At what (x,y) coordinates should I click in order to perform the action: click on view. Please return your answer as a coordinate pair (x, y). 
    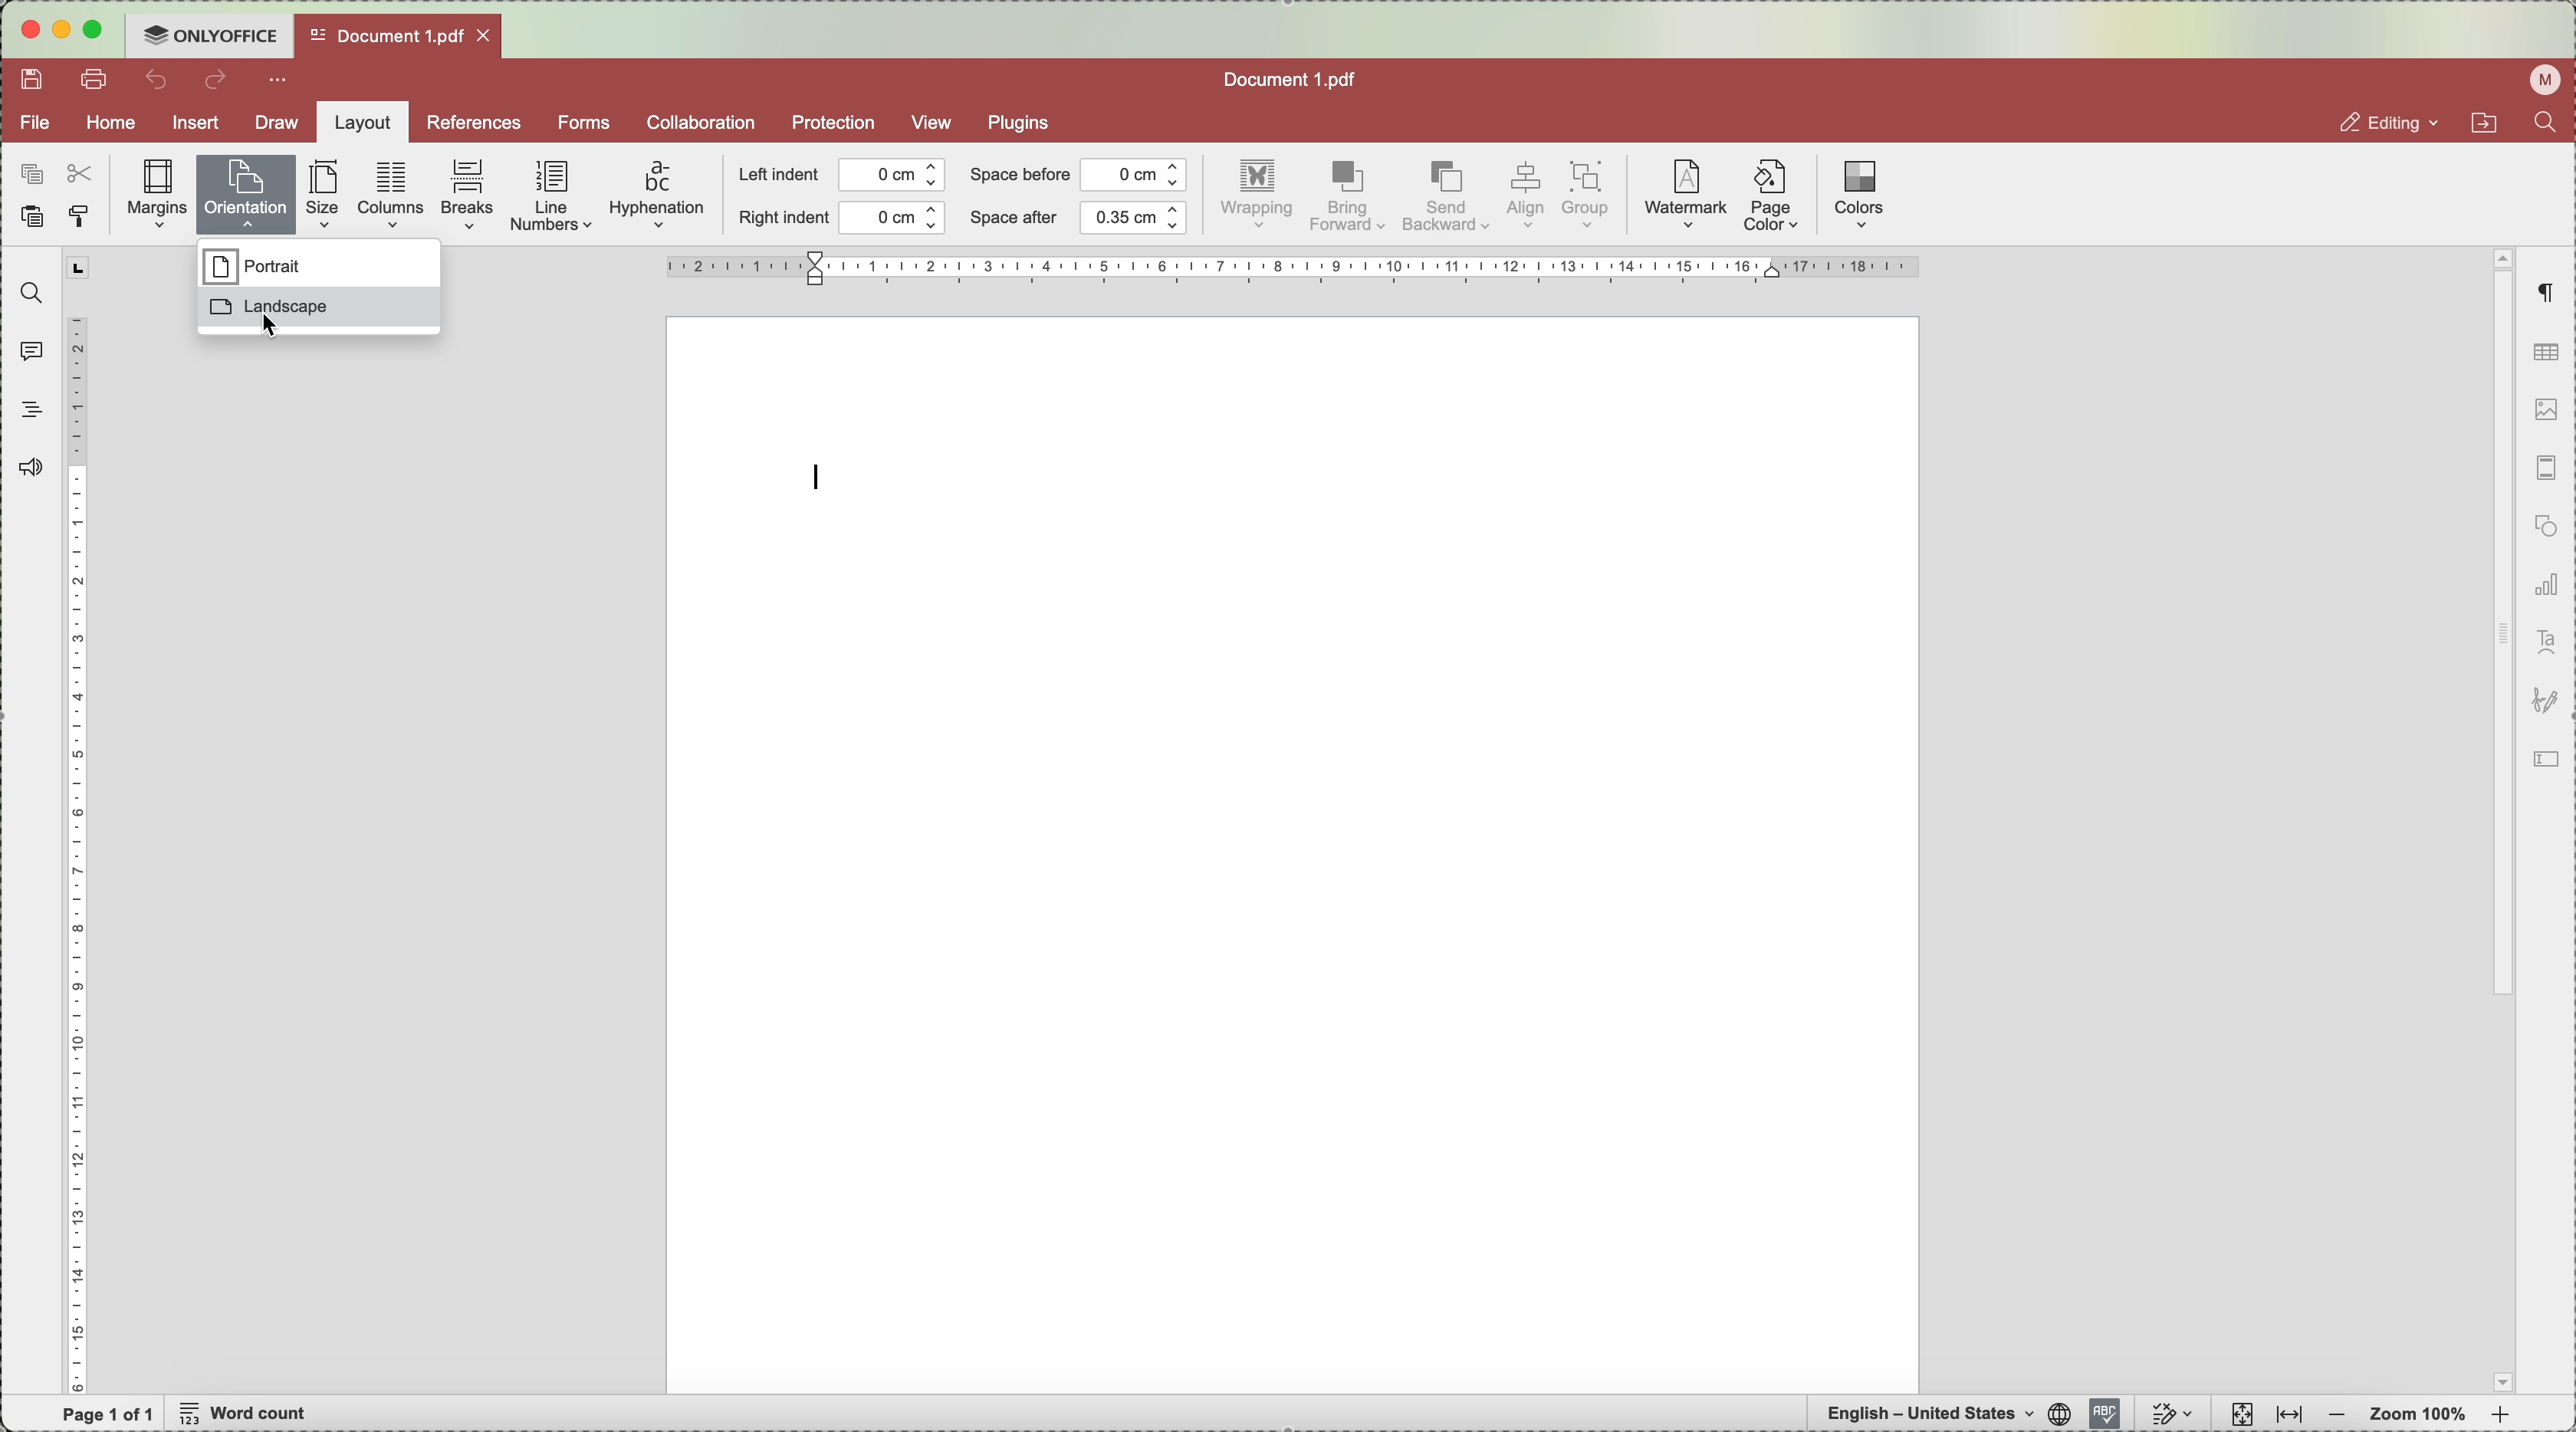
    Looking at the image, I should click on (933, 122).